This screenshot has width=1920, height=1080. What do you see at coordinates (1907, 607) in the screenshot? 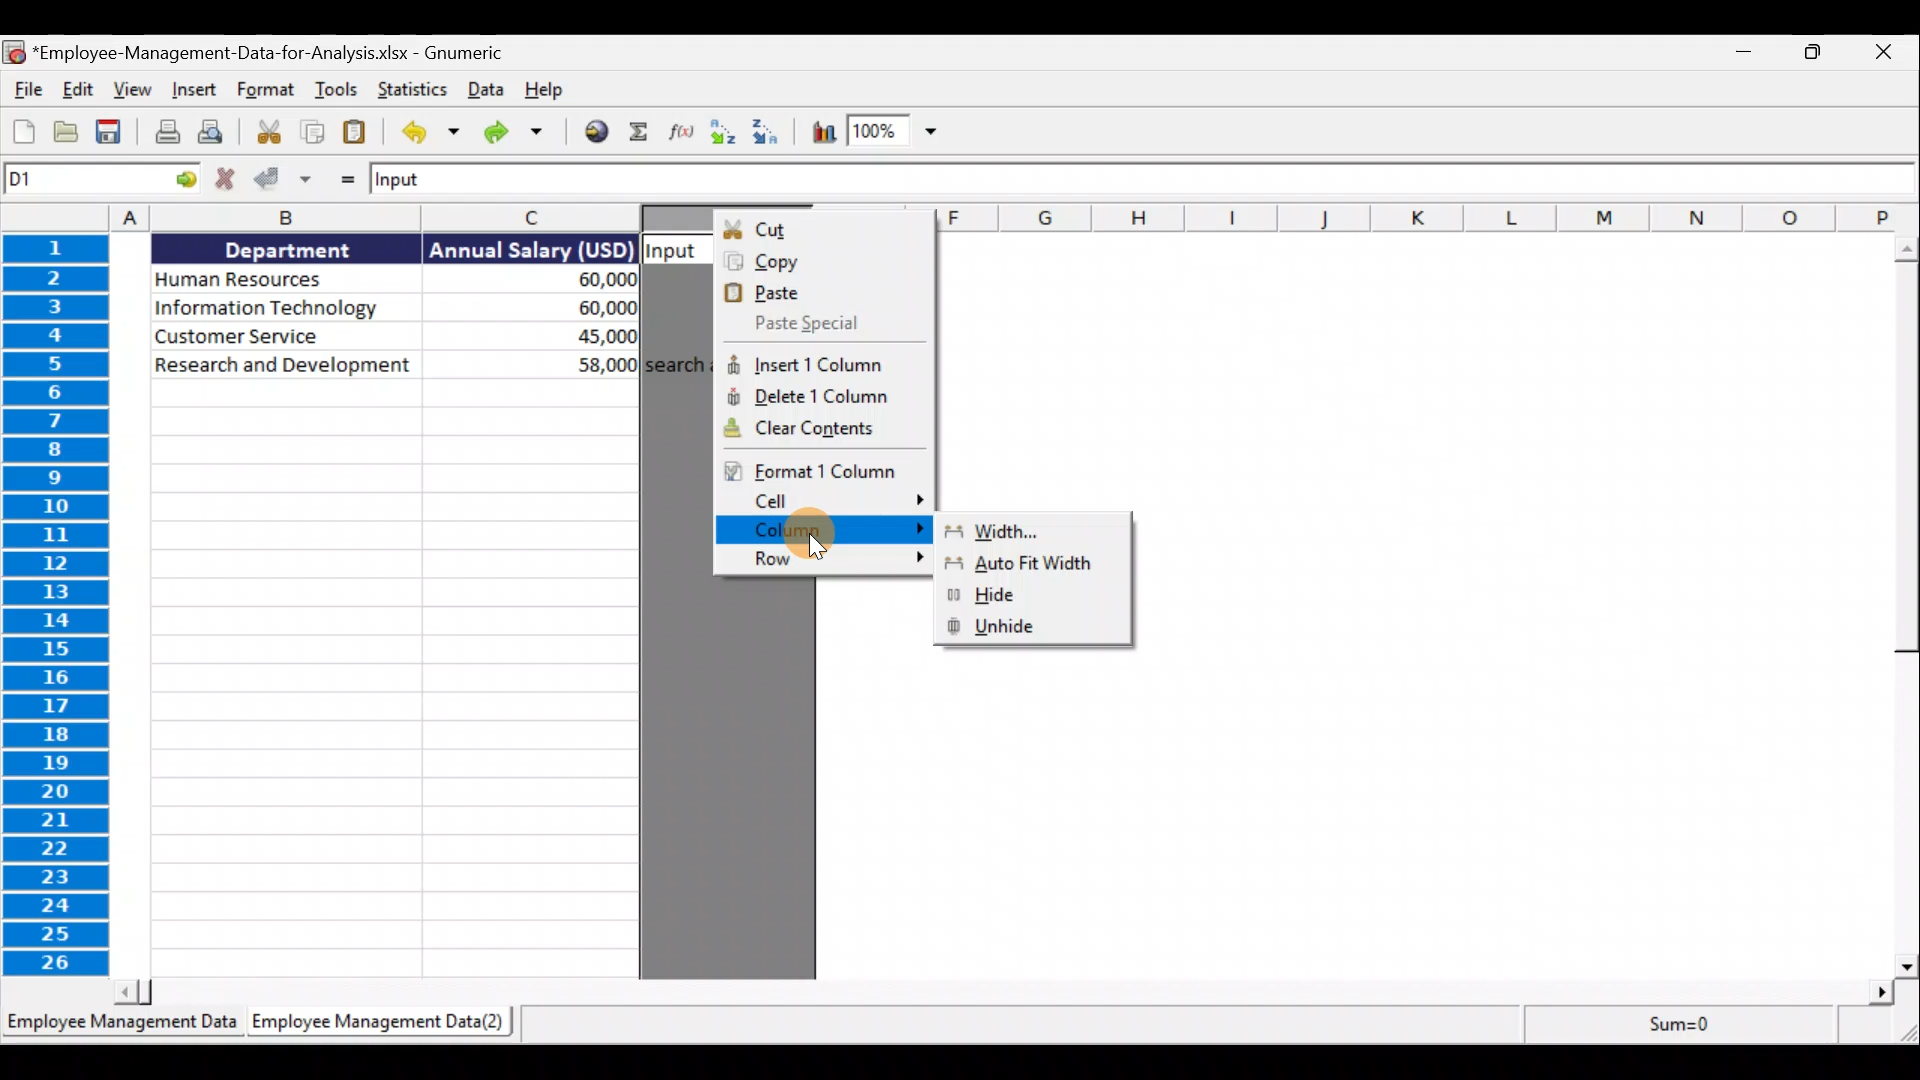
I see `Scroll bar` at bounding box center [1907, 607].